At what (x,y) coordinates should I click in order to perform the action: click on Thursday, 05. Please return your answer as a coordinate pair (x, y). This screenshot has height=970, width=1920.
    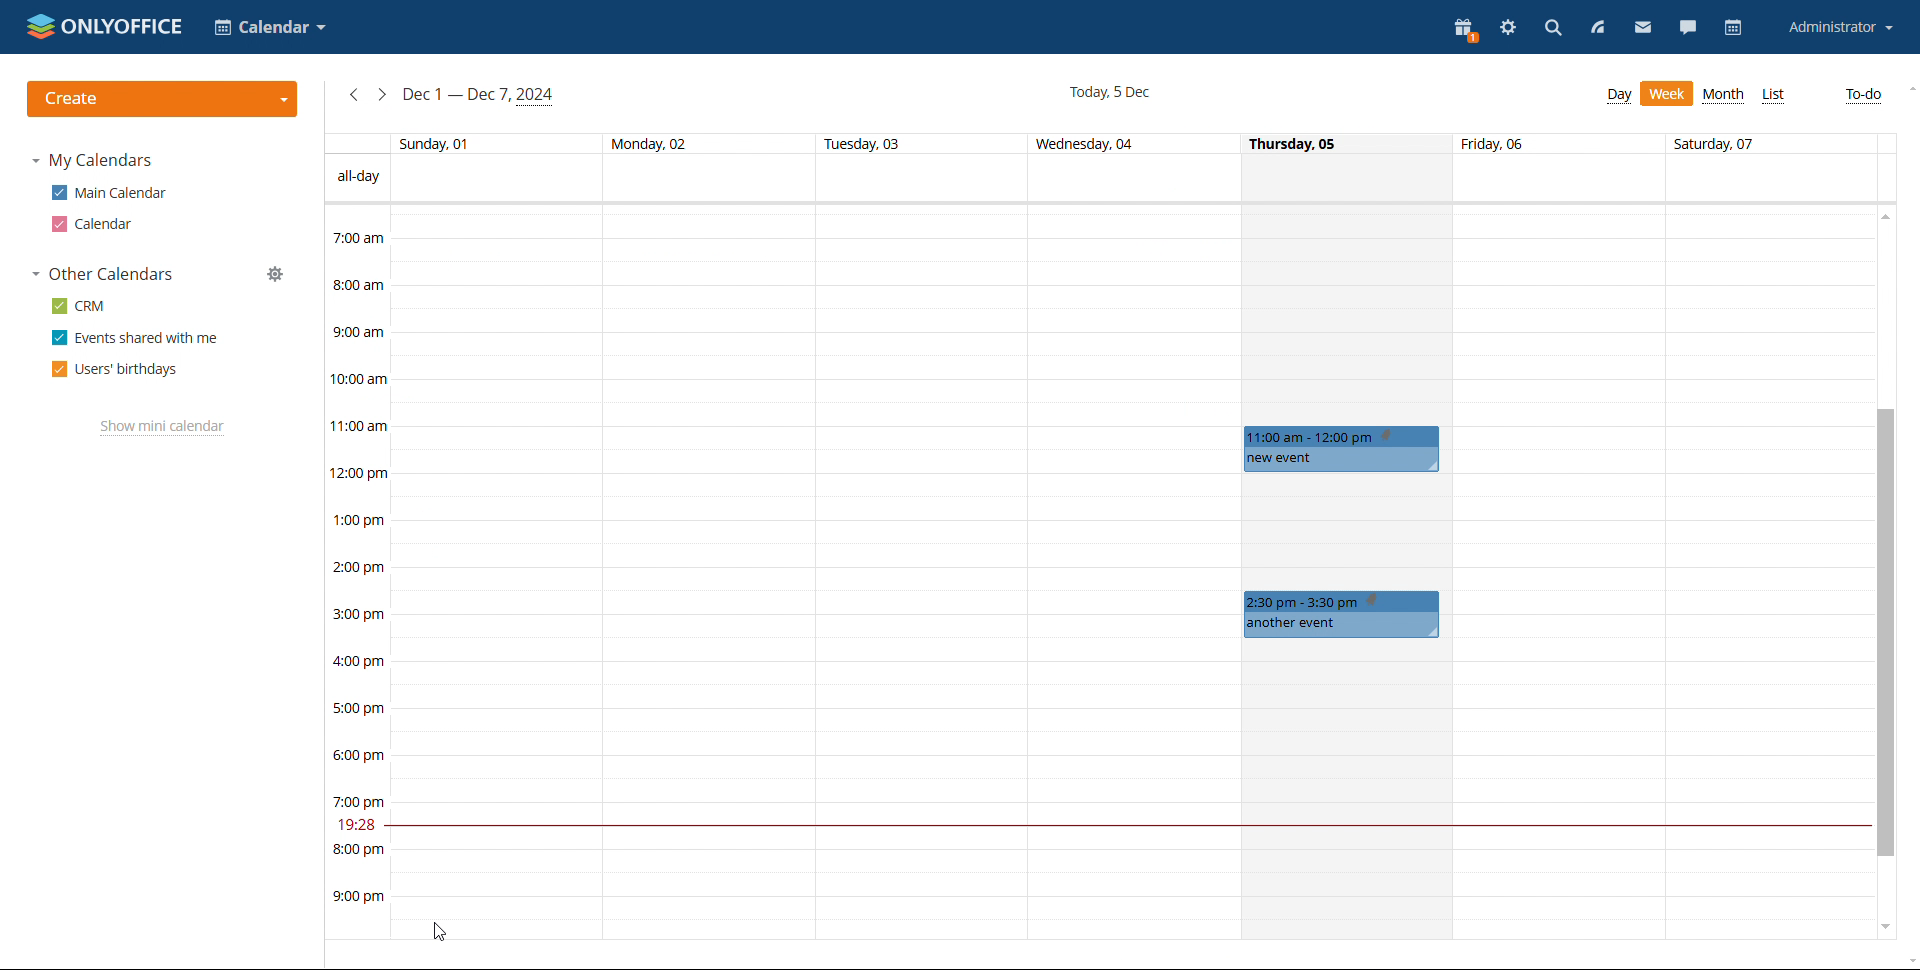
    Looking at the image, I should click on (1295, 143).